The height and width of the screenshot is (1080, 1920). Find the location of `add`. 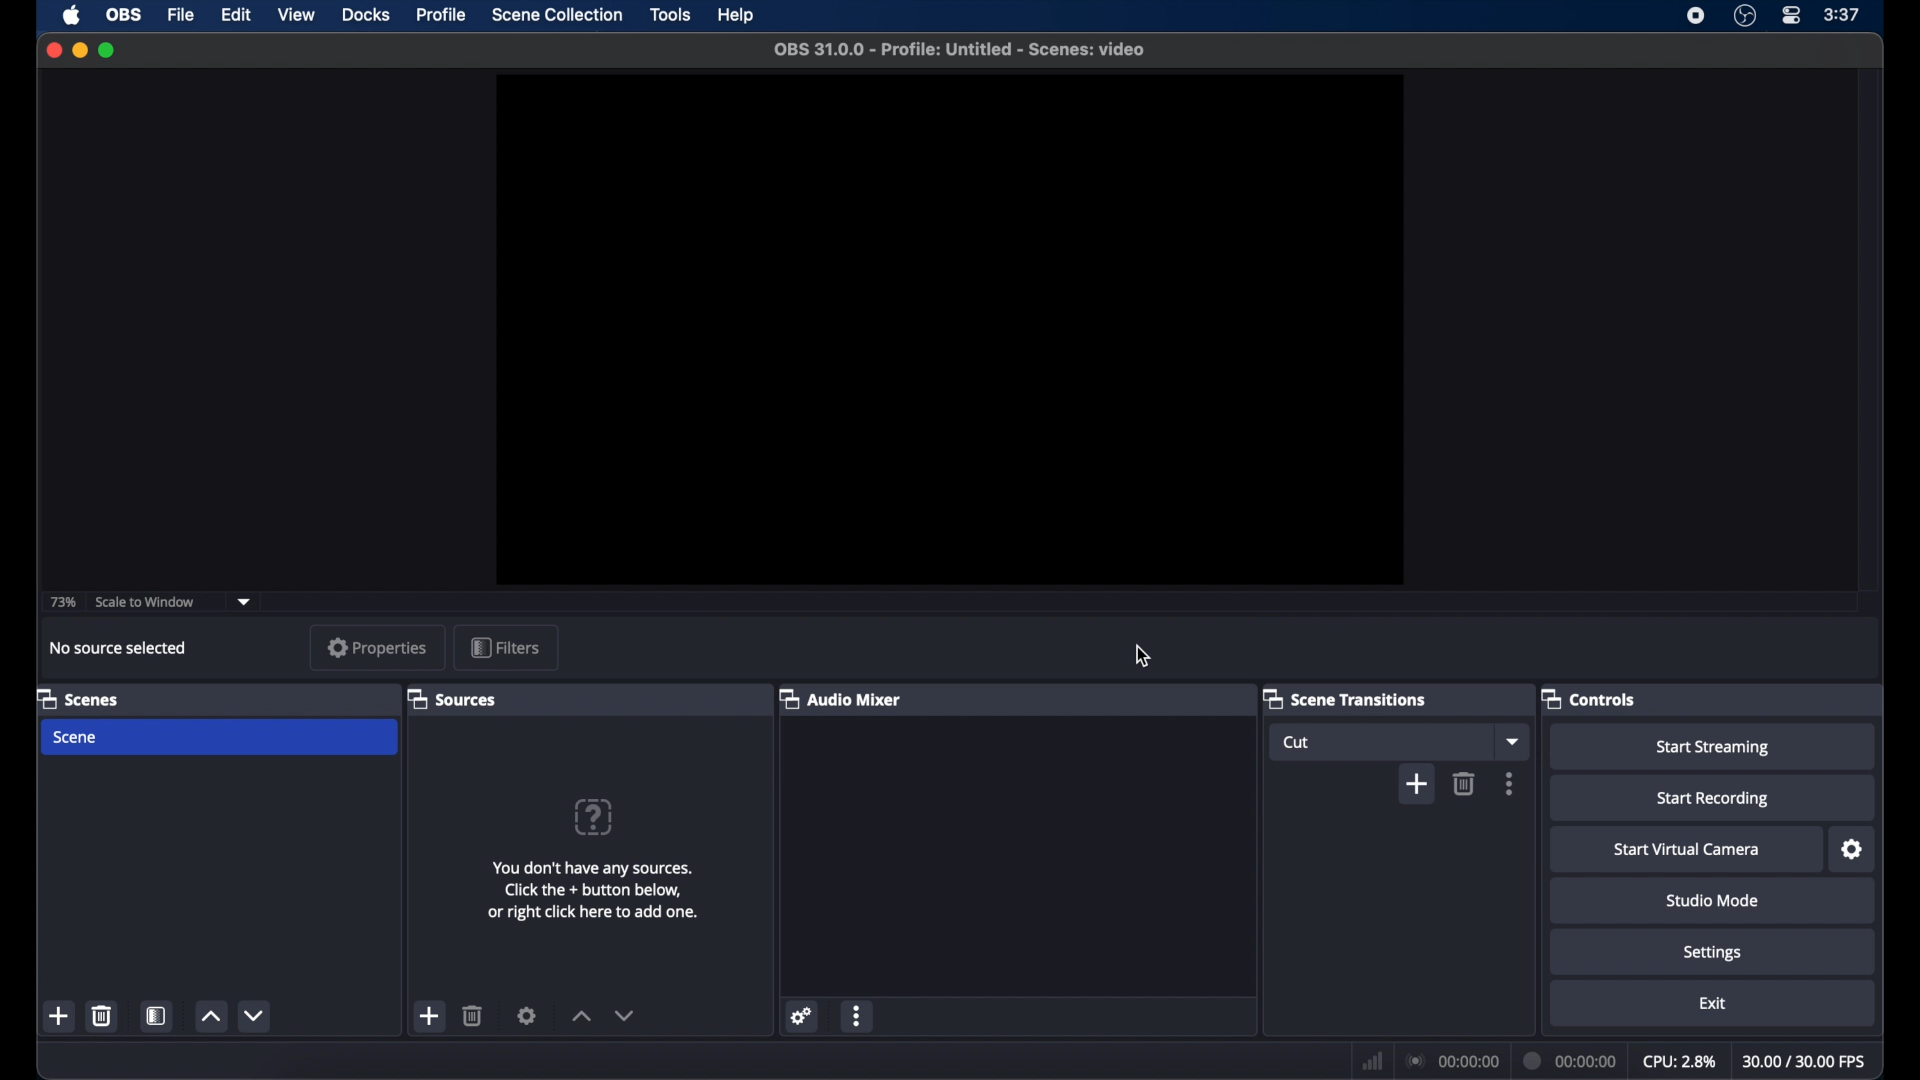

add is located at coordinates (60, 1017).